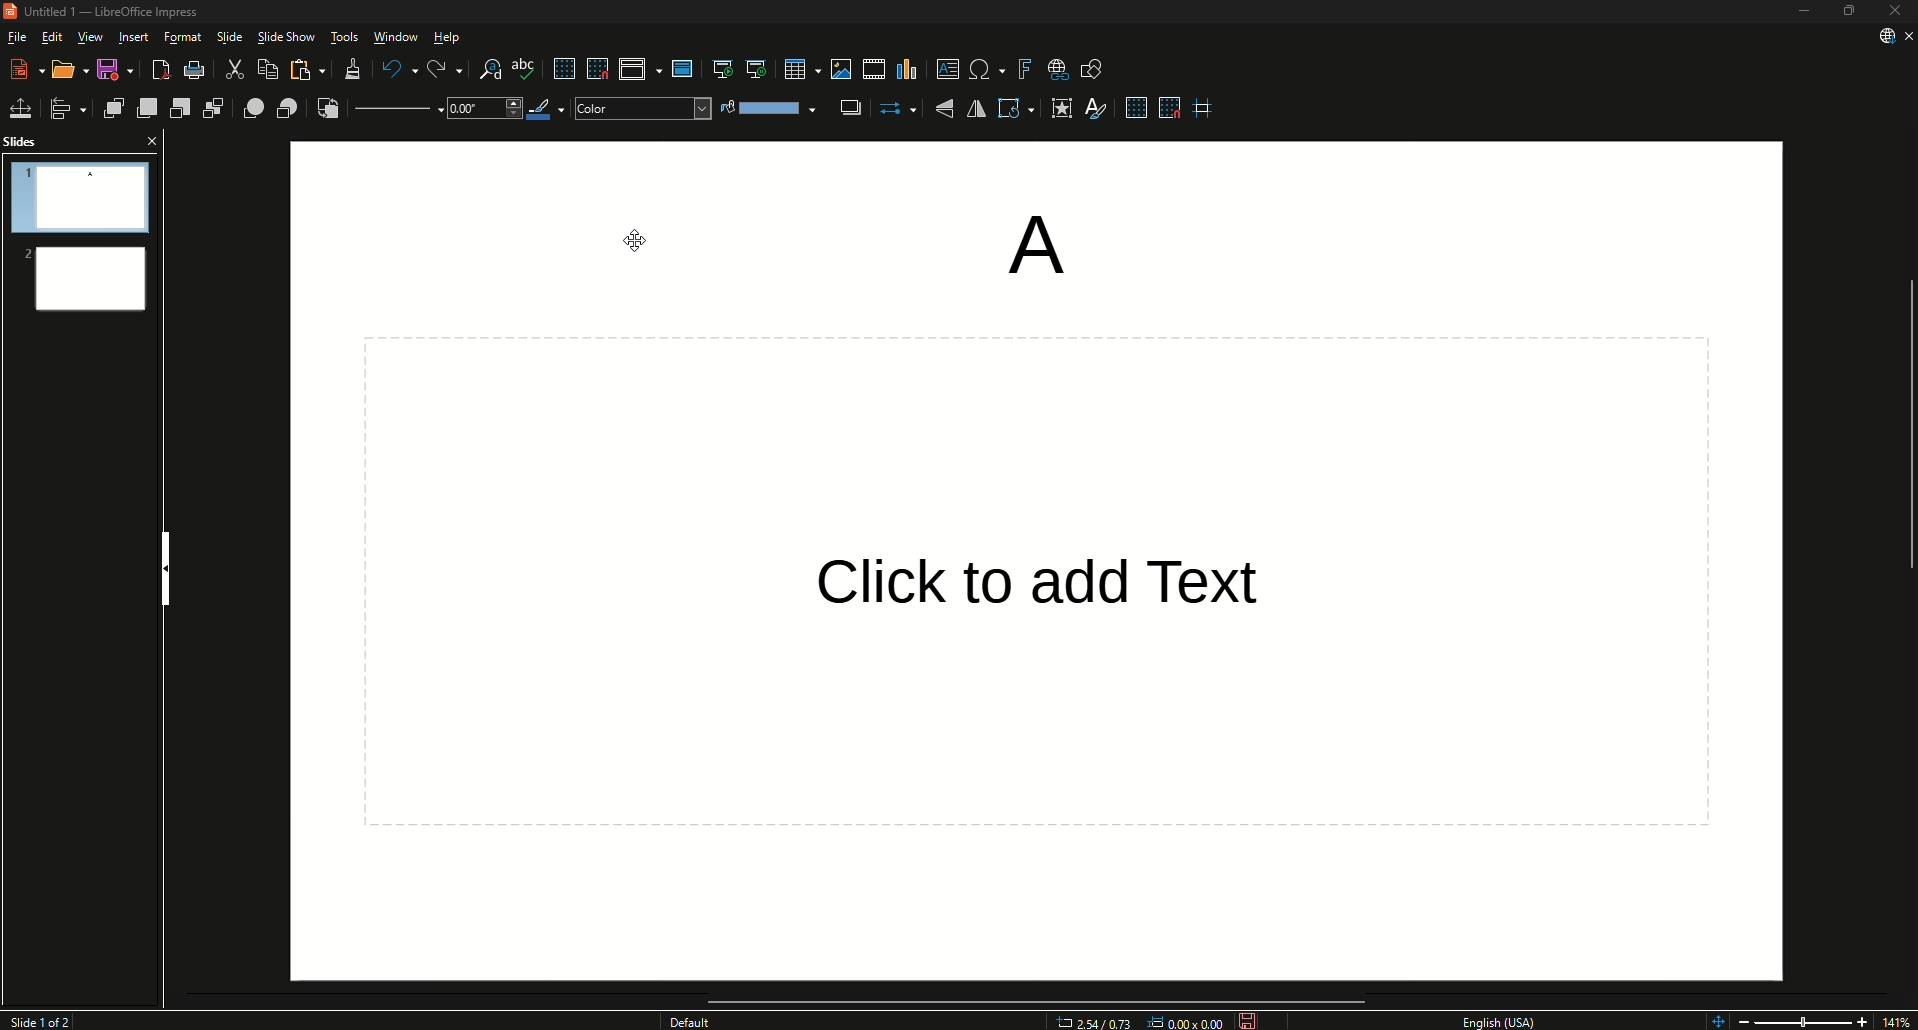  What do you see at coordinates (480, 113) in the screenshot?
I see `Drop Down` at bounding box center [480, 113].